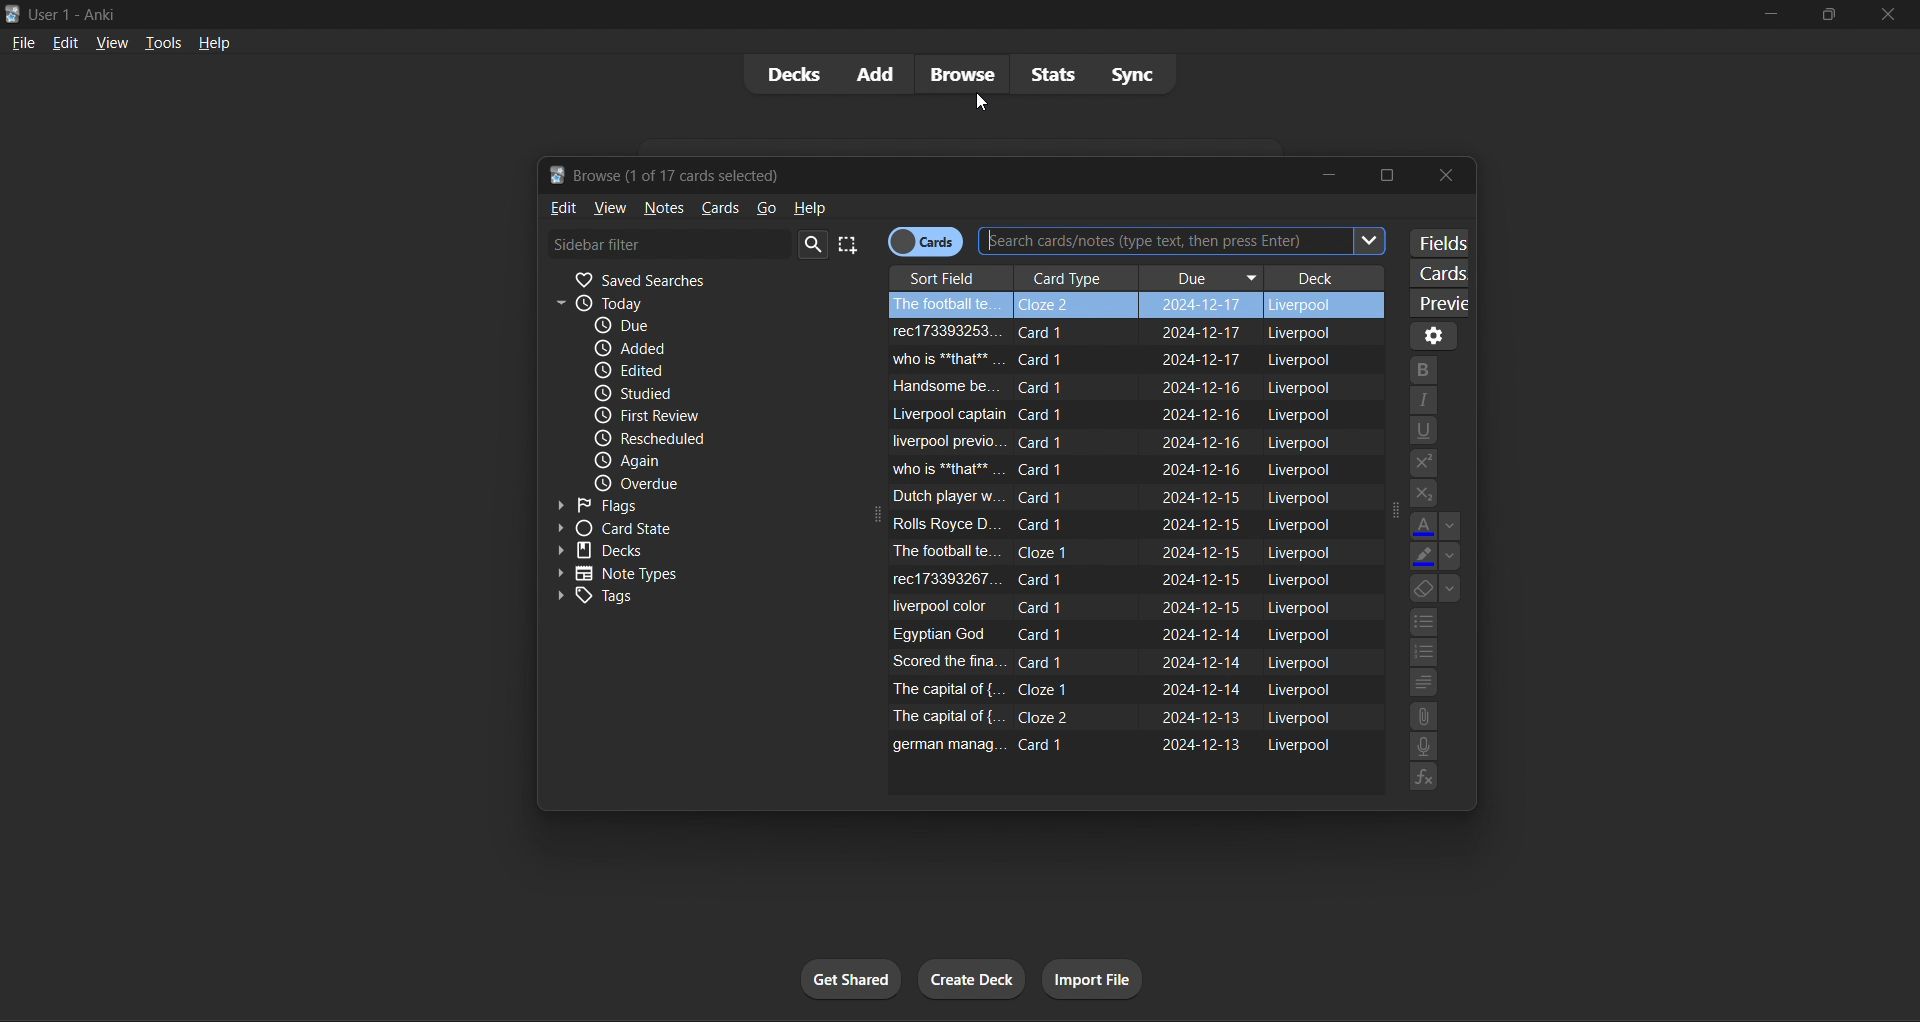  I want to click on liverpool, so click(1307, 334).